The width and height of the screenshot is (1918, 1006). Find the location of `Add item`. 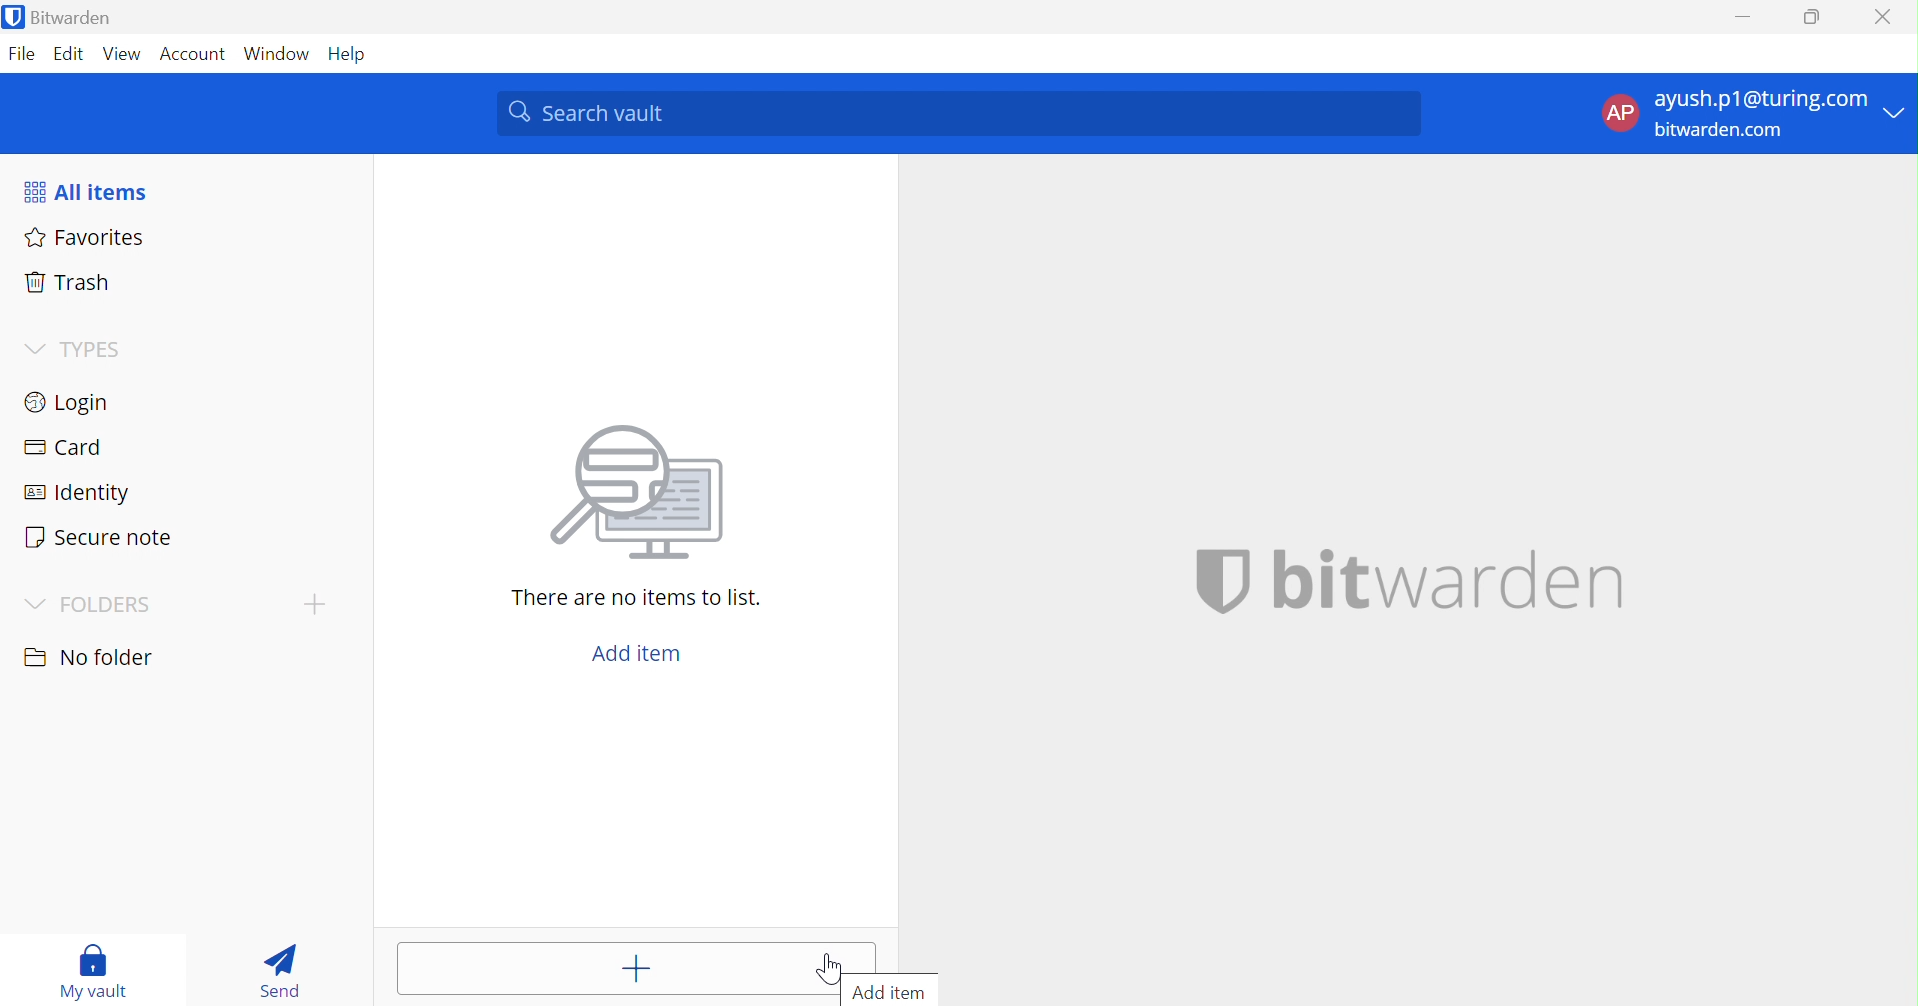

Add item is located at coordinates (890, 992).